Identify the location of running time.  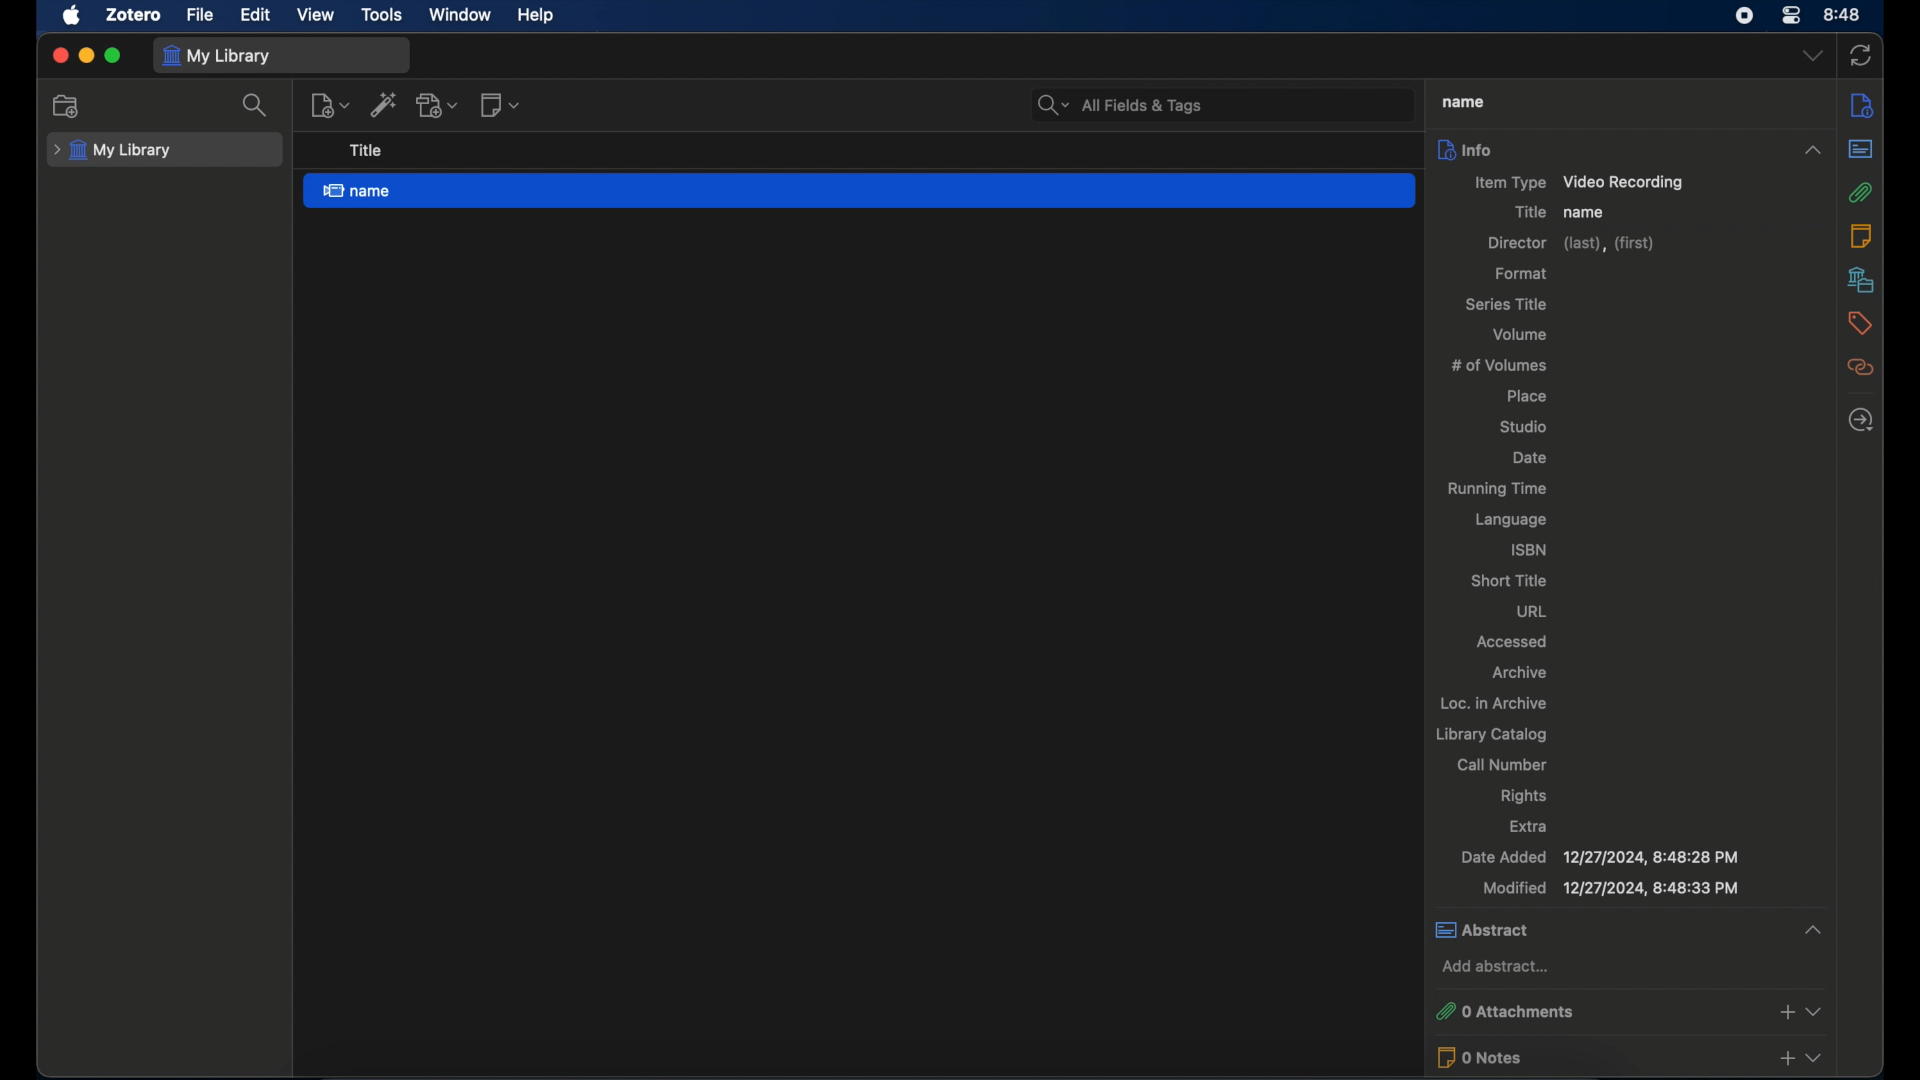
(1496, 489).